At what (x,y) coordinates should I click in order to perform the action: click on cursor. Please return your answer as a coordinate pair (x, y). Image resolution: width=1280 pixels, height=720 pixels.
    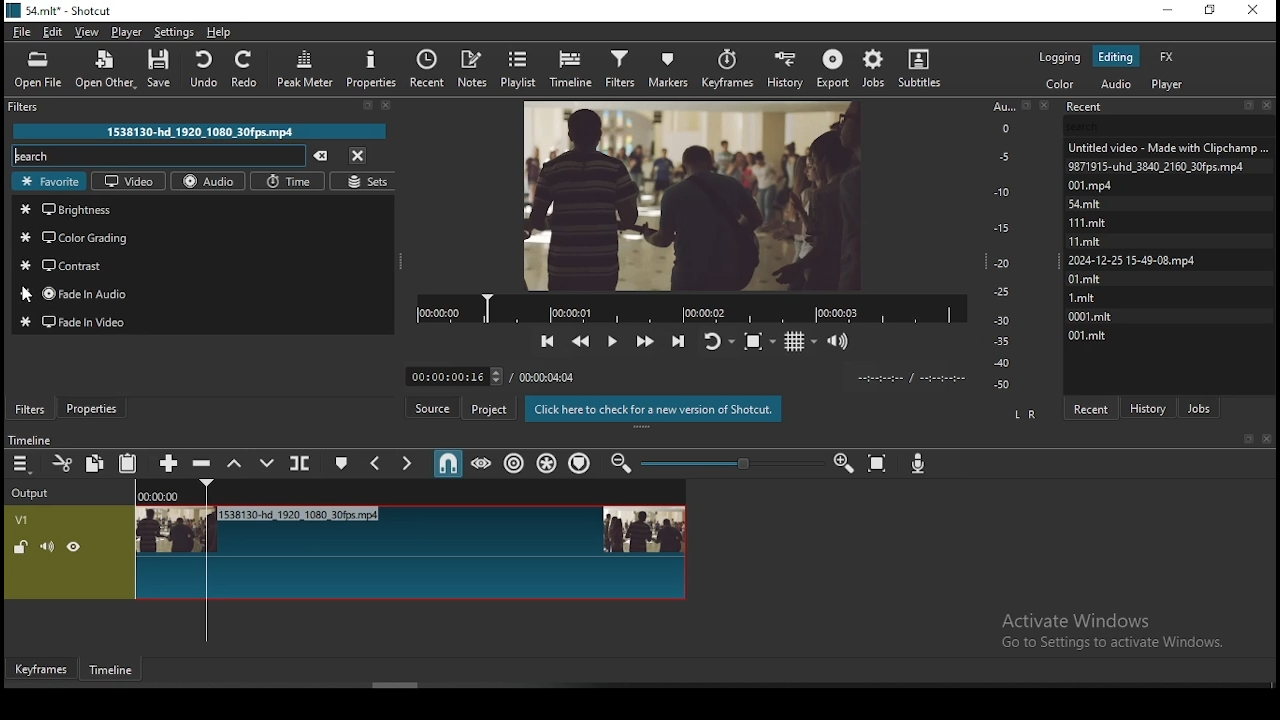
    Looking at the image, I should click on (33, 295).